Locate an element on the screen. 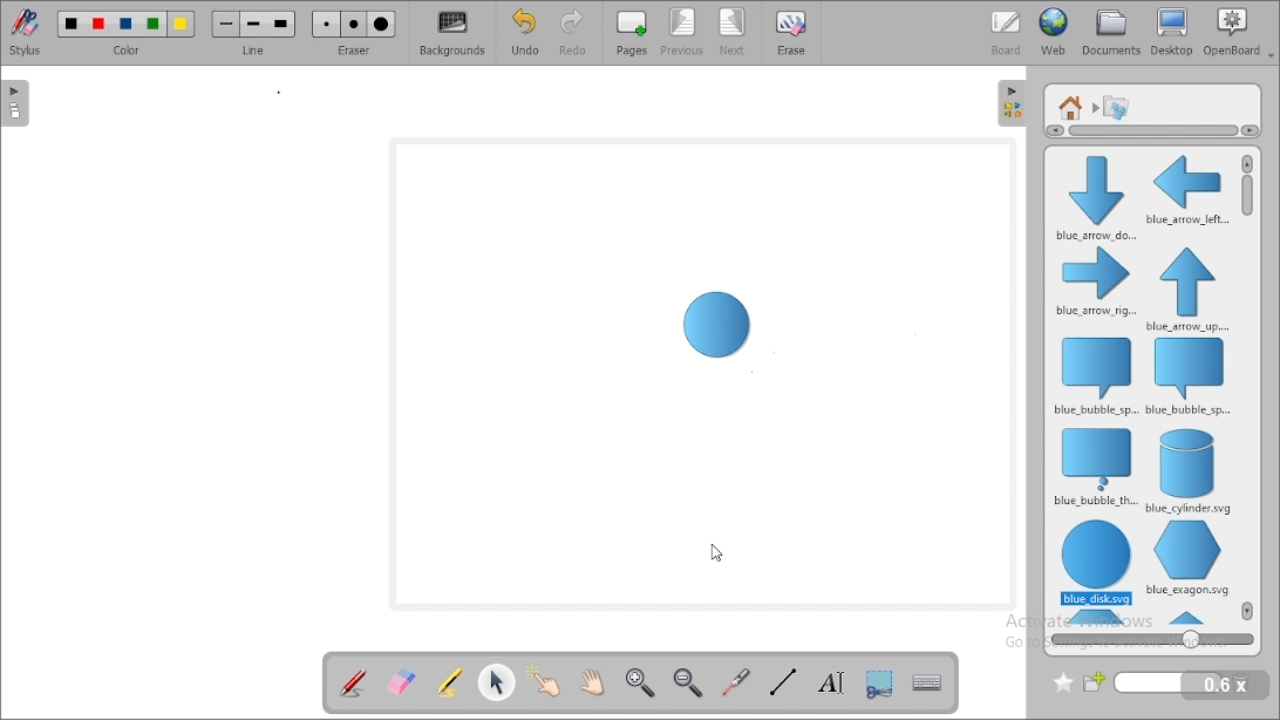 This screenshot has width=1280, height=720. blue bubble think is located at coordinates (1094, 467).